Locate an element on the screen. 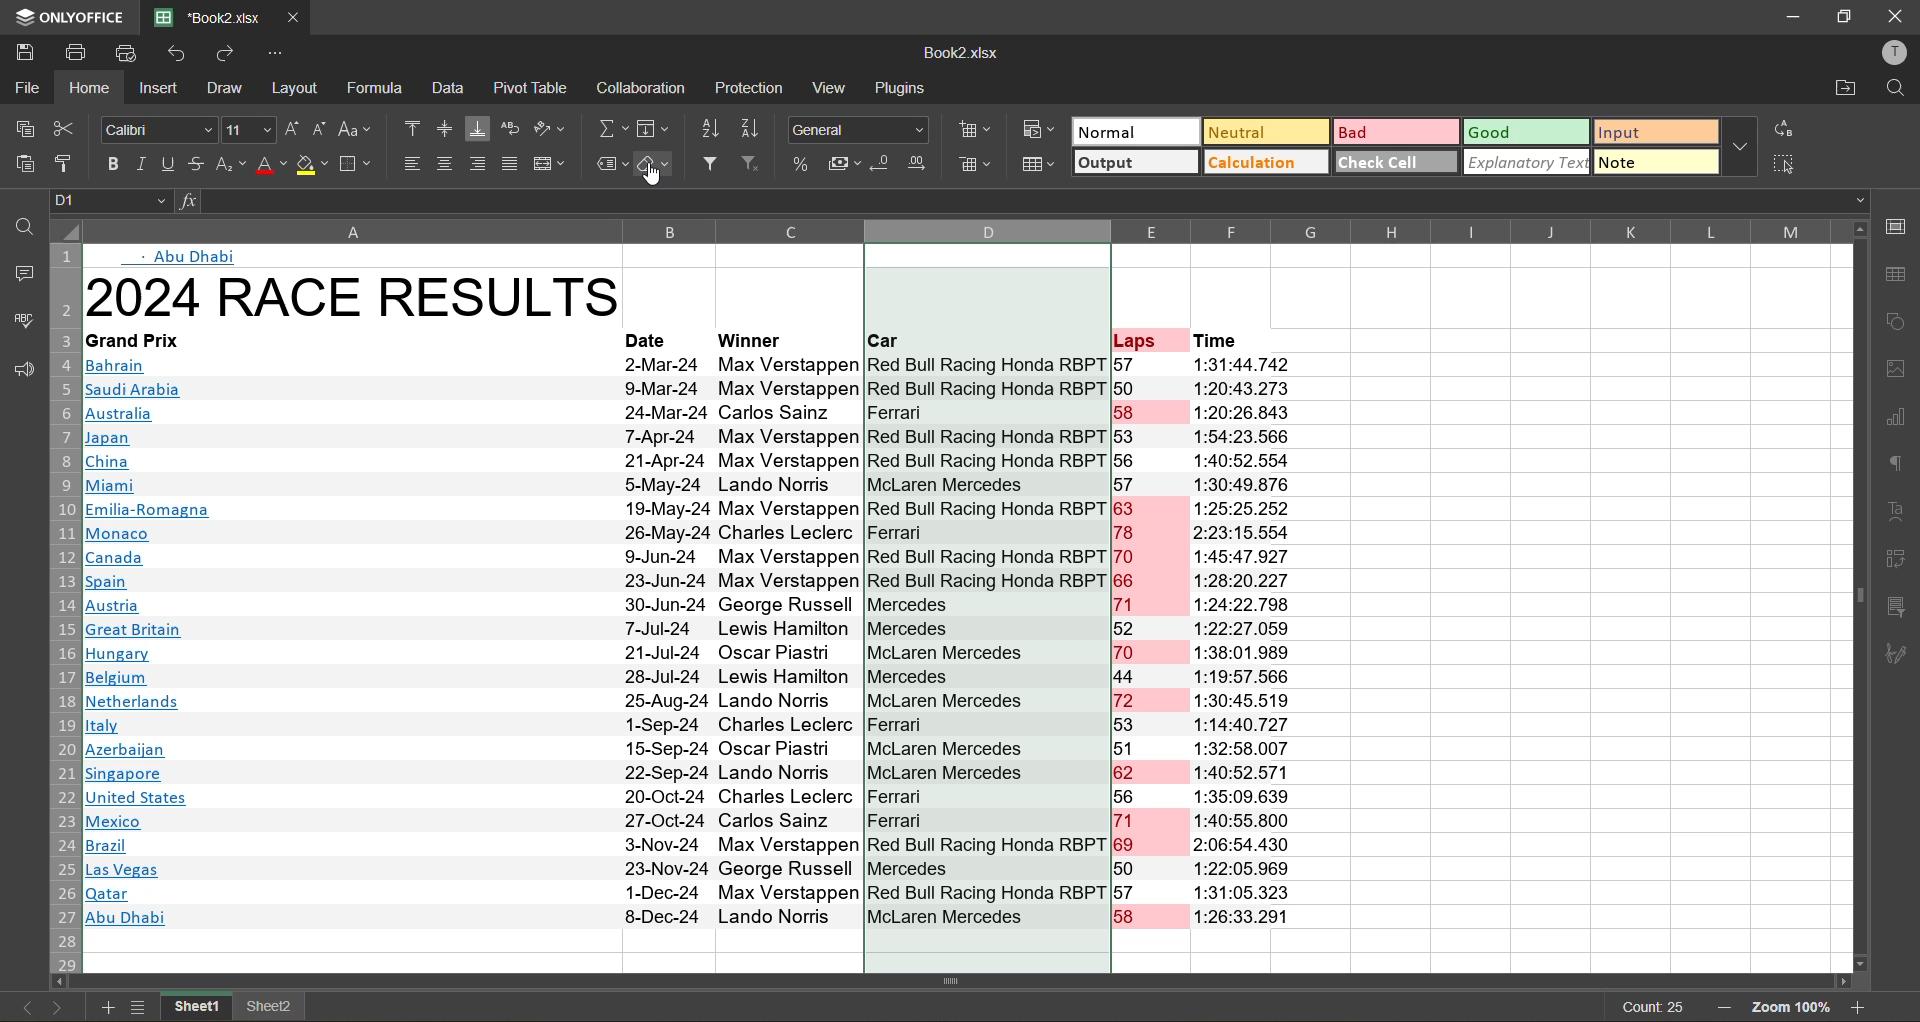  more options is located at coordinates (1740, 145).